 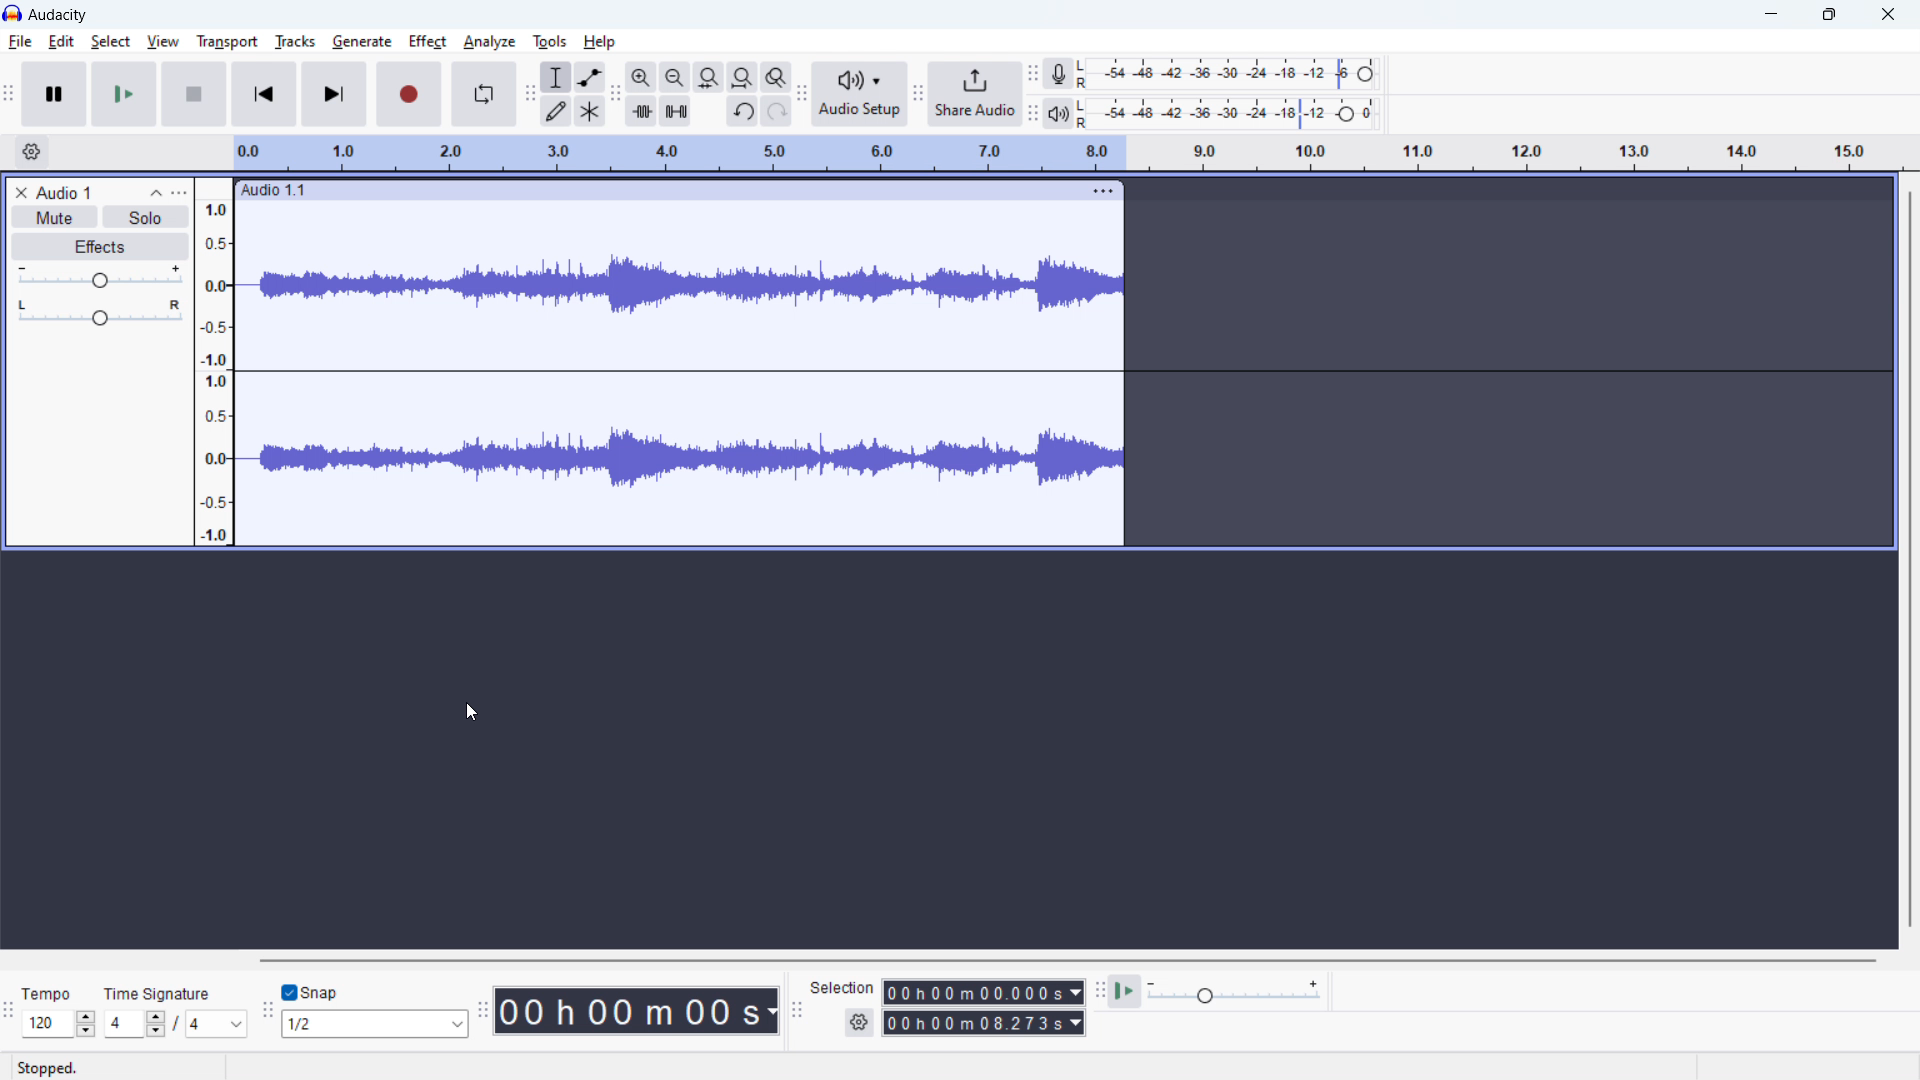 What do you see at coordinates (481, 1011) in the screenshot?
I see `time toolbar` at bounding box center [481, 1011].